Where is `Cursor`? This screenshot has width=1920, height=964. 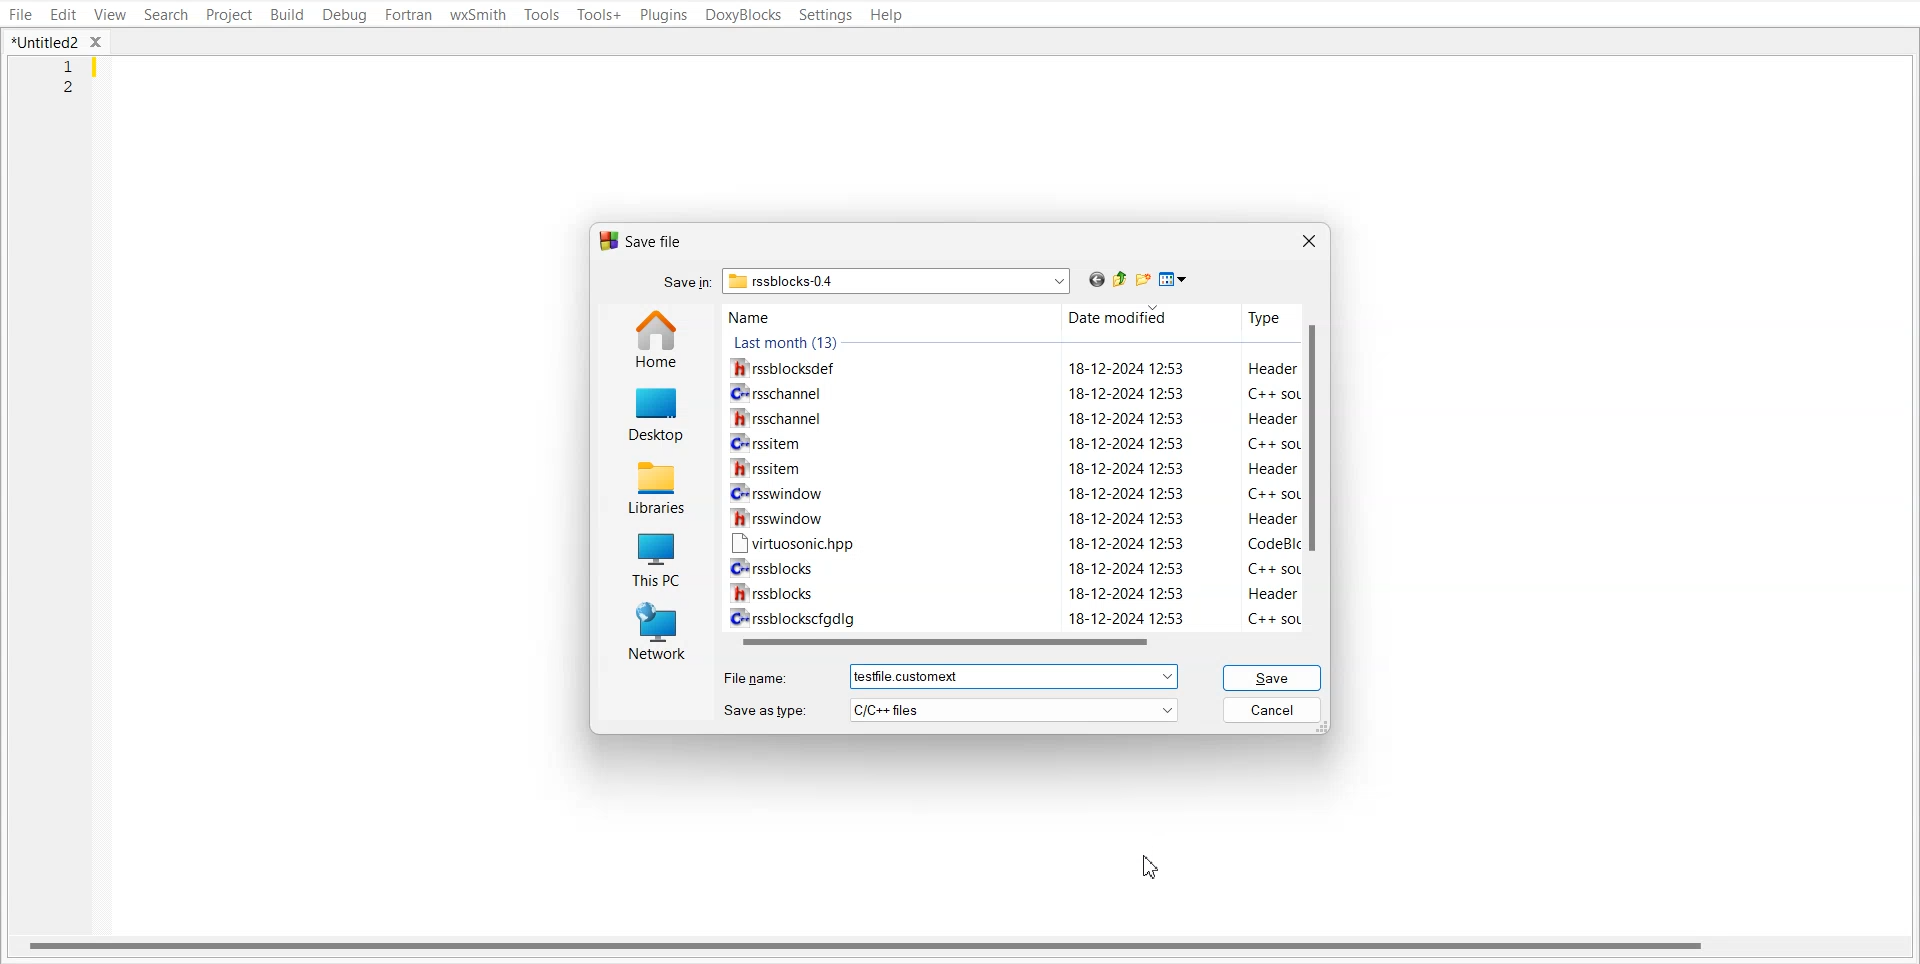
Cursor is located at coordinates (1150, 865).